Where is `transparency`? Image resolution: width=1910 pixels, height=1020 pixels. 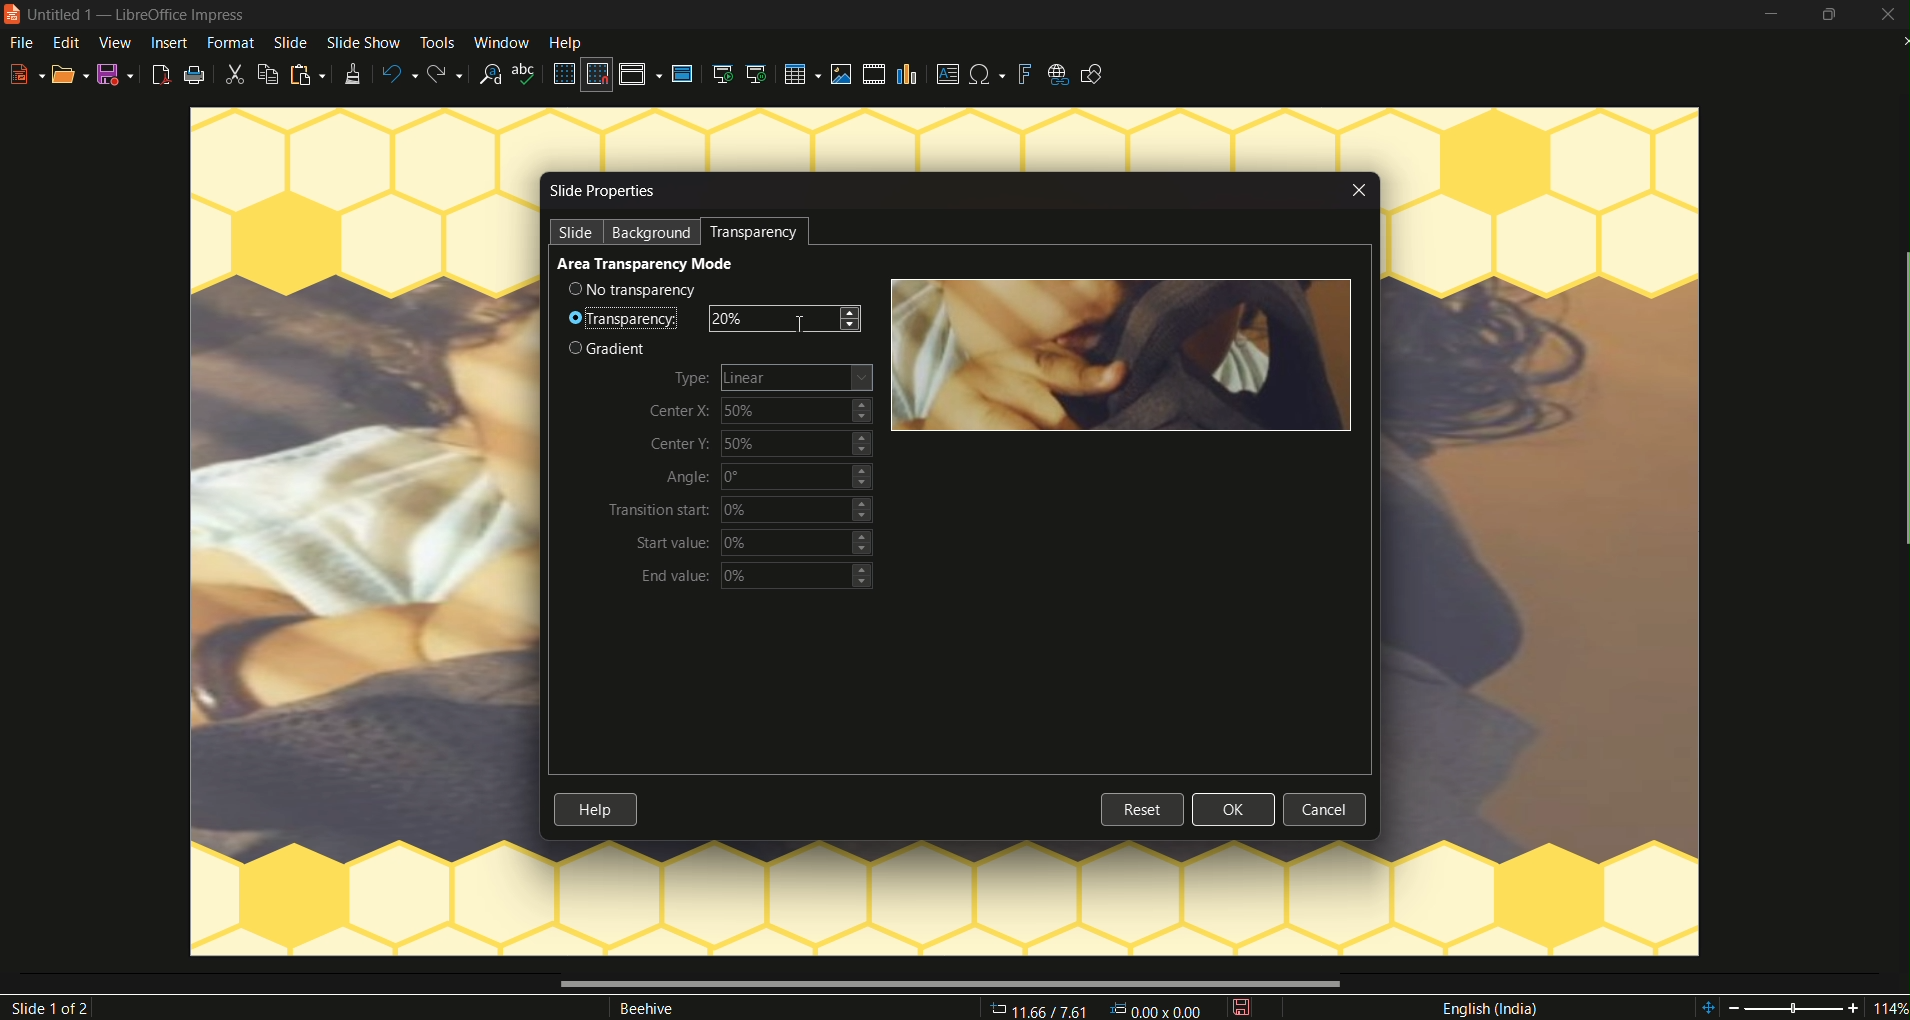 transparency is located at coordinates (759, 232).